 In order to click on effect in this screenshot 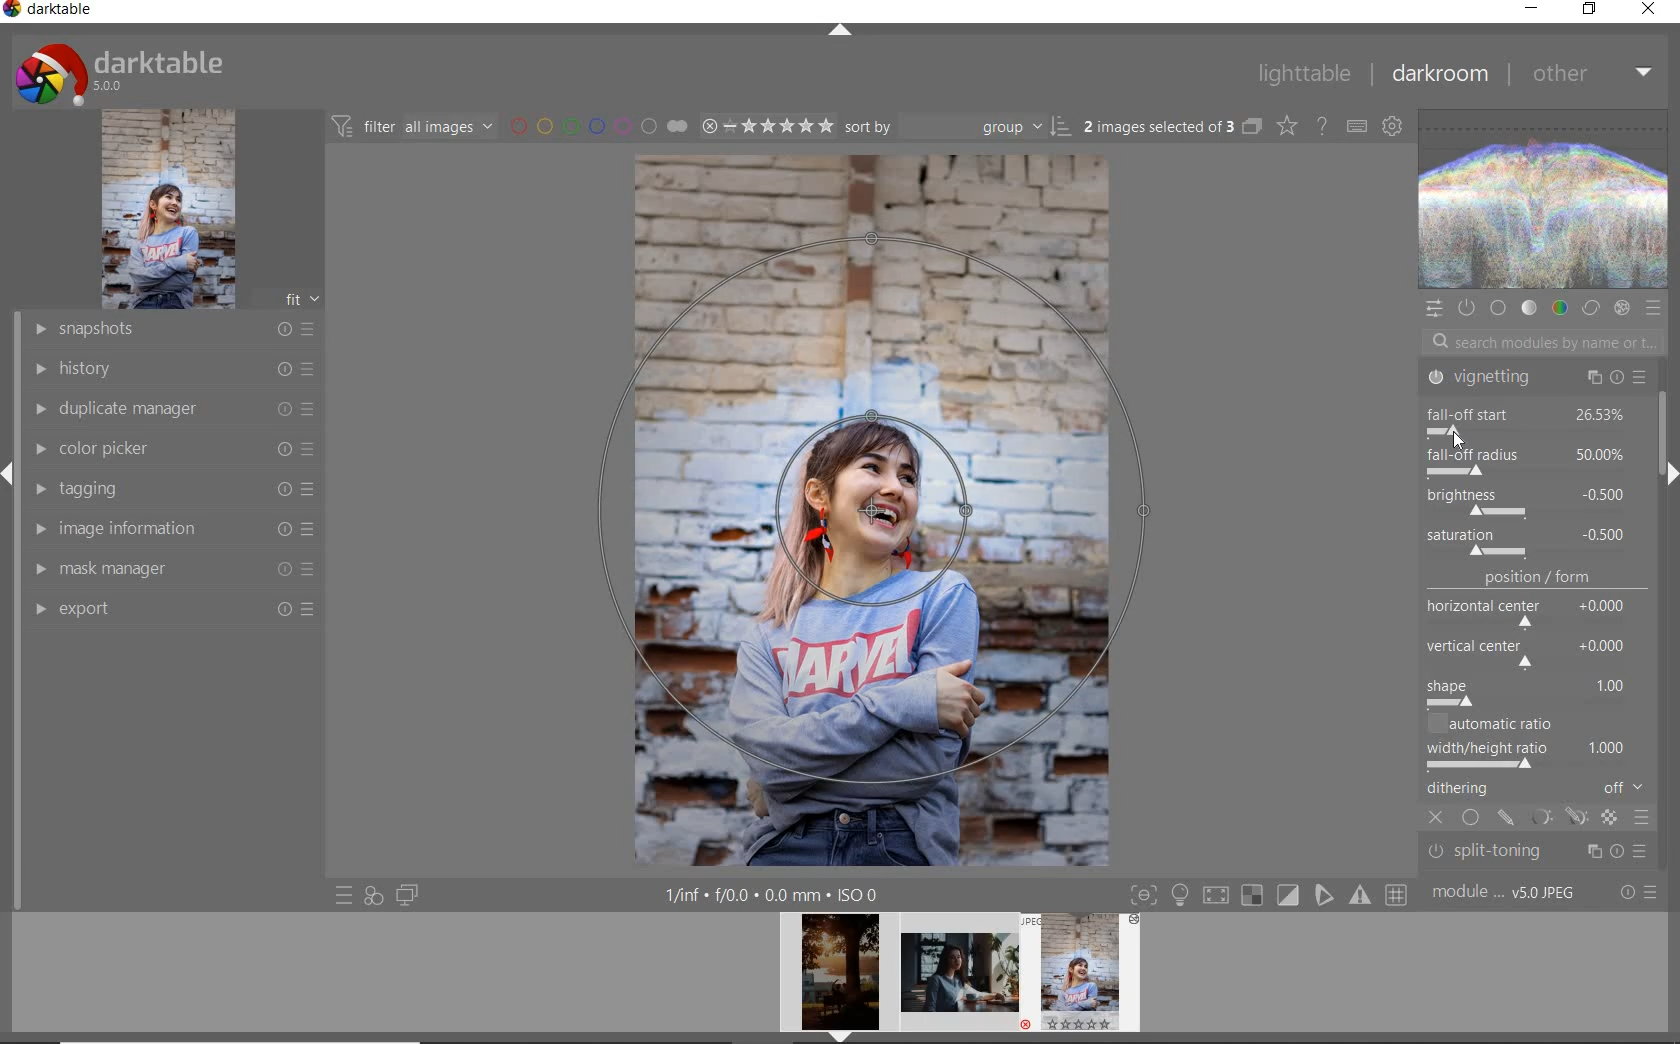, I will do `click(1621, 308)`.